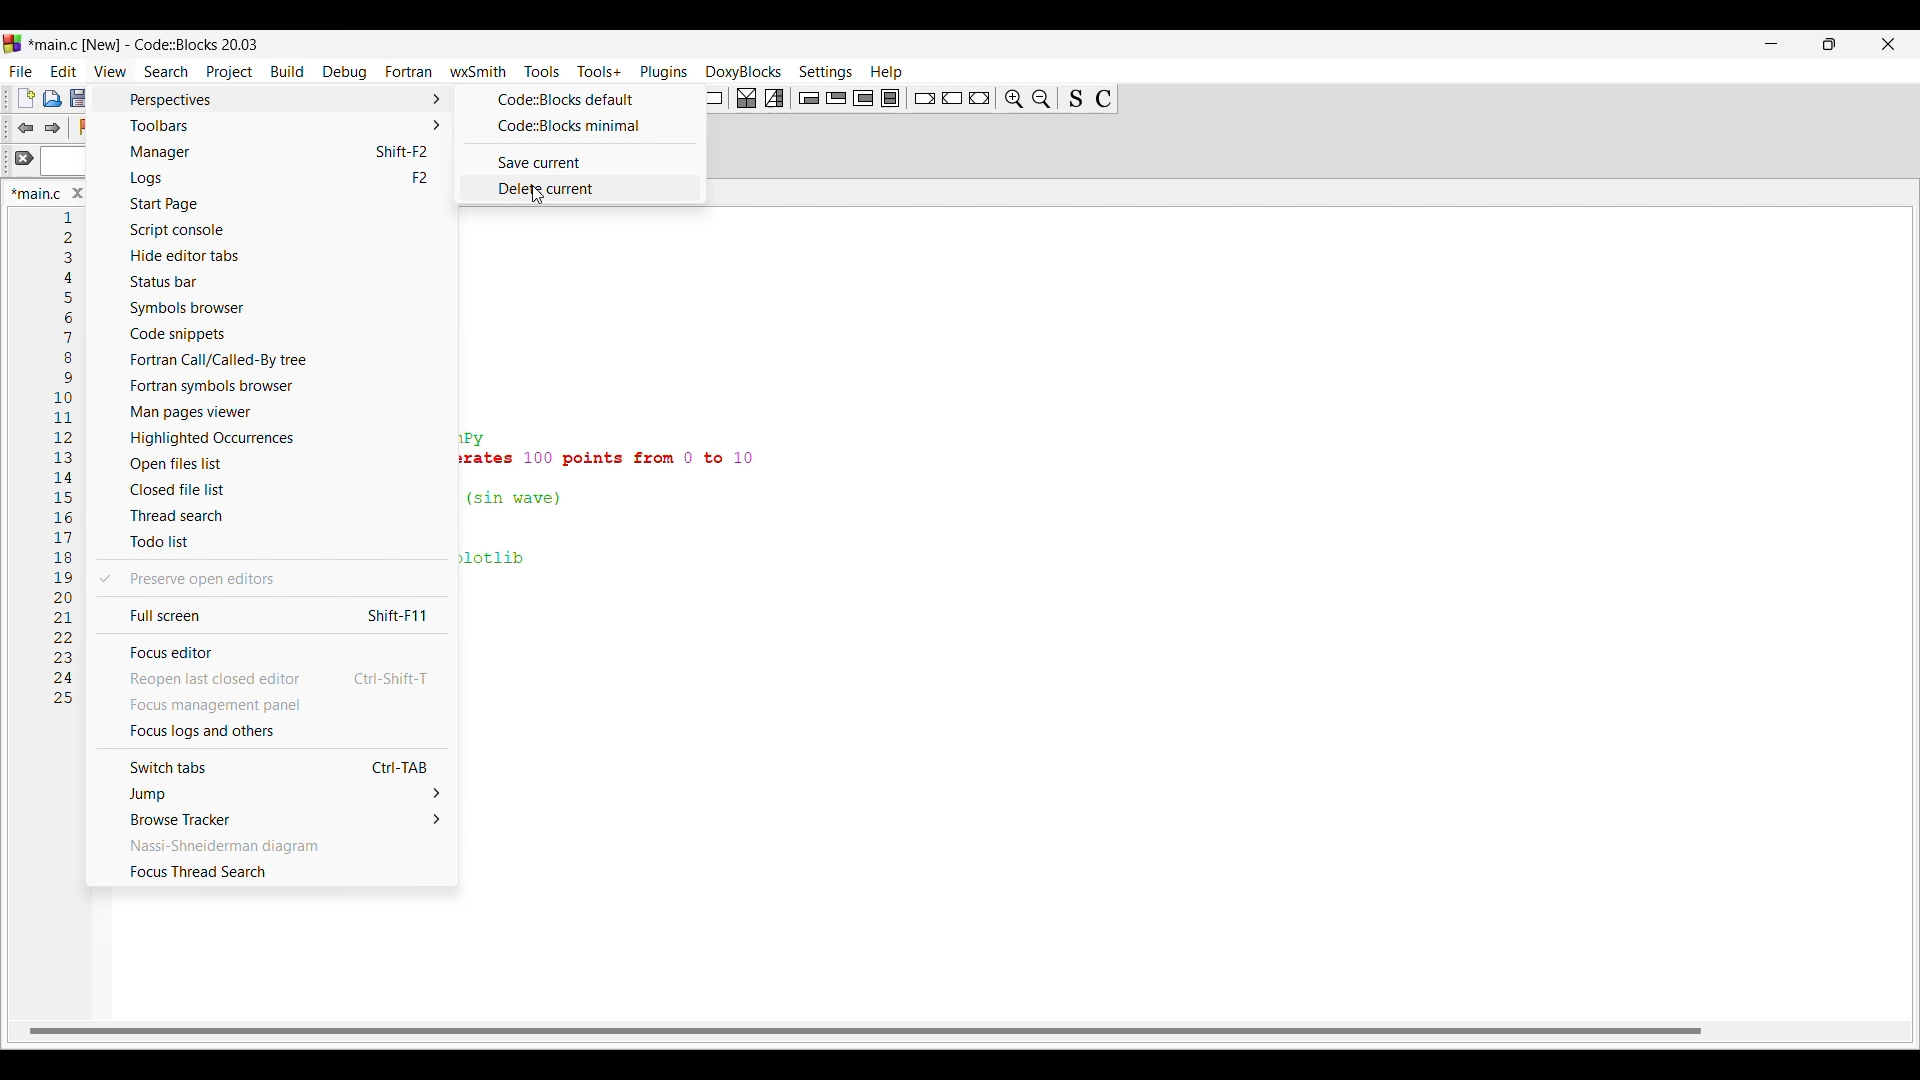 This screenshot has height=1080, width=1920. Describe the element at coordinates (925, 98) in the screenshot. I see `Break instruction` at that location.